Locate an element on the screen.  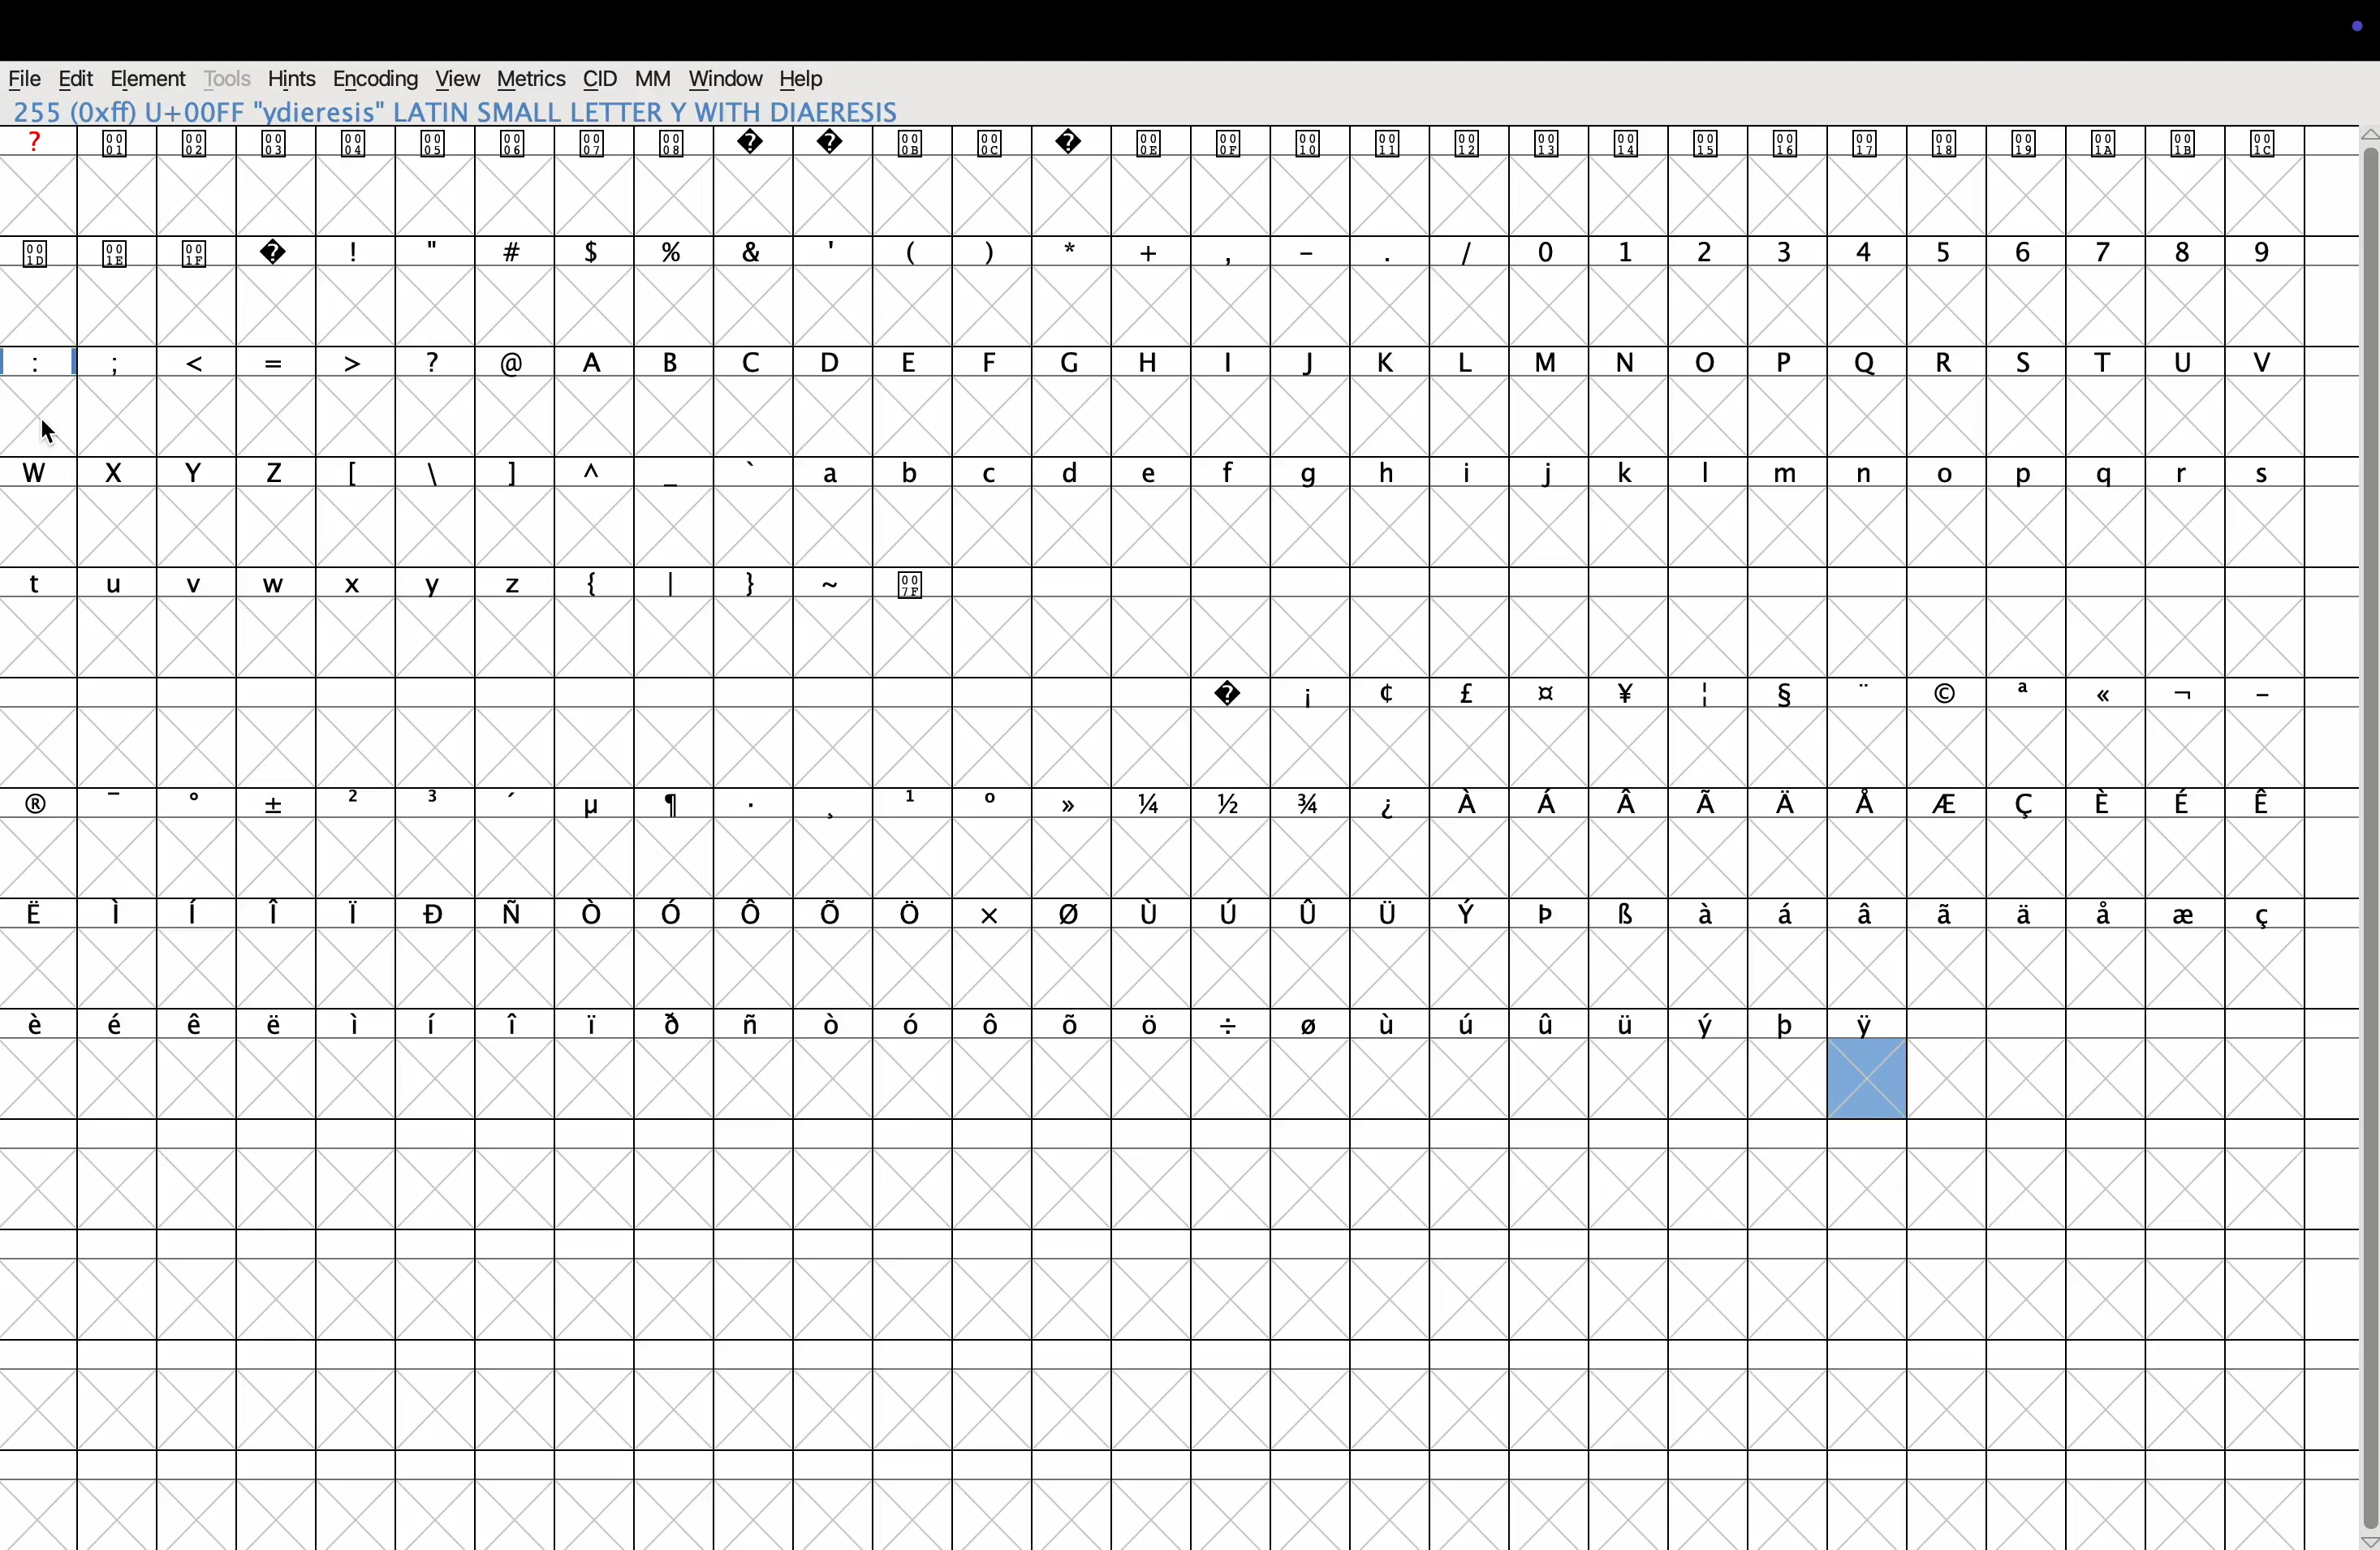
e is located at coordinates (1150, 514).